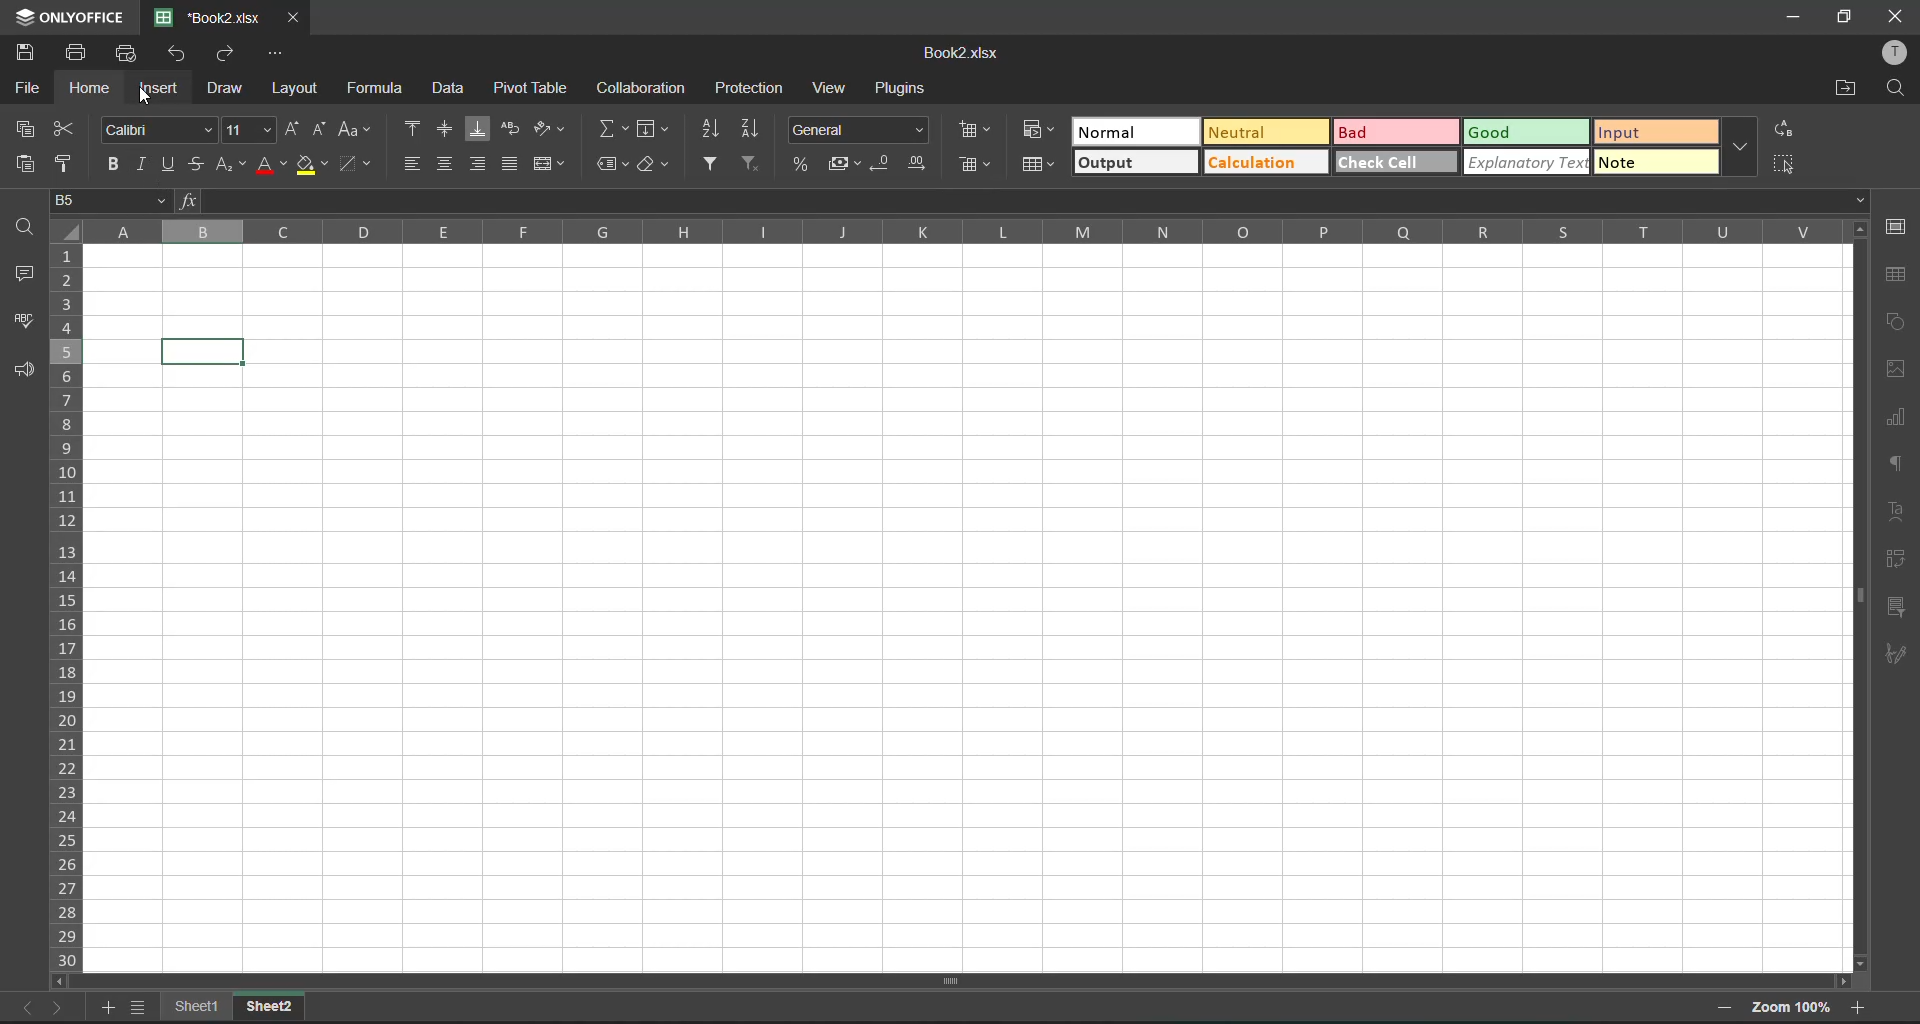 The image size is (1920, 1024). I want to click on more options, so click(1735, 150).